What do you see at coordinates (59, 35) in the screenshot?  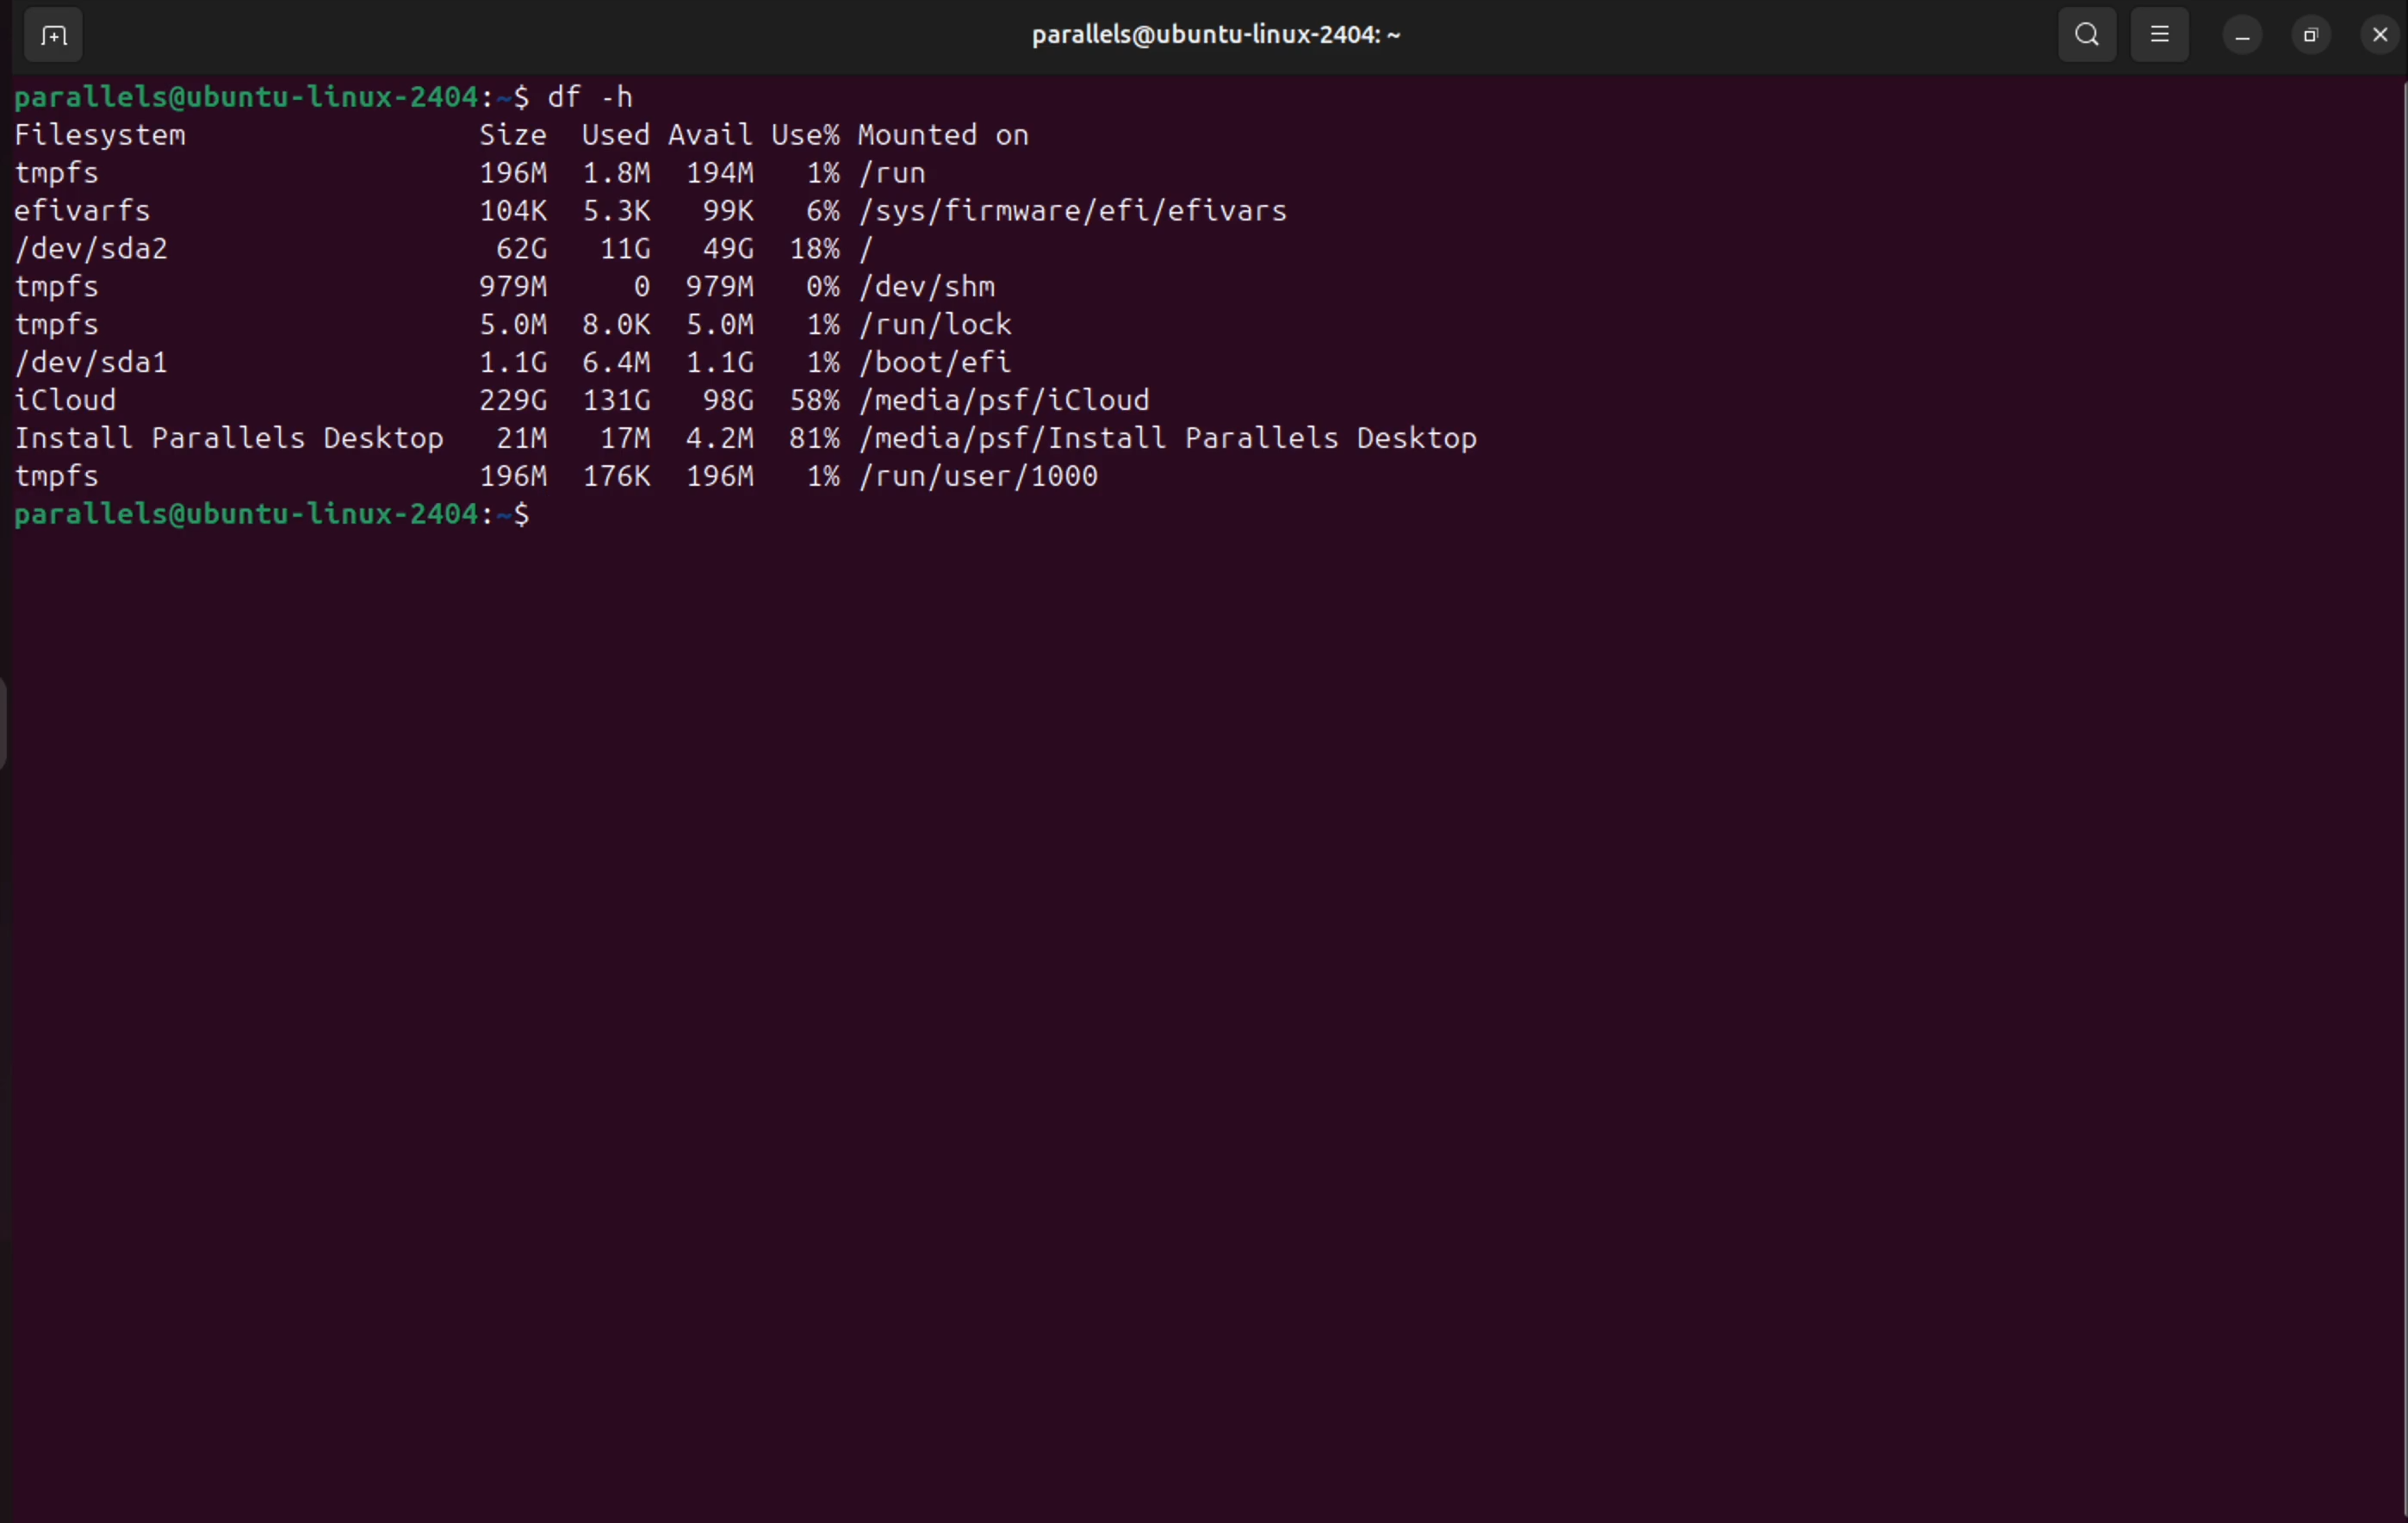 I see `add terminal` at bounding box center [59, 35].